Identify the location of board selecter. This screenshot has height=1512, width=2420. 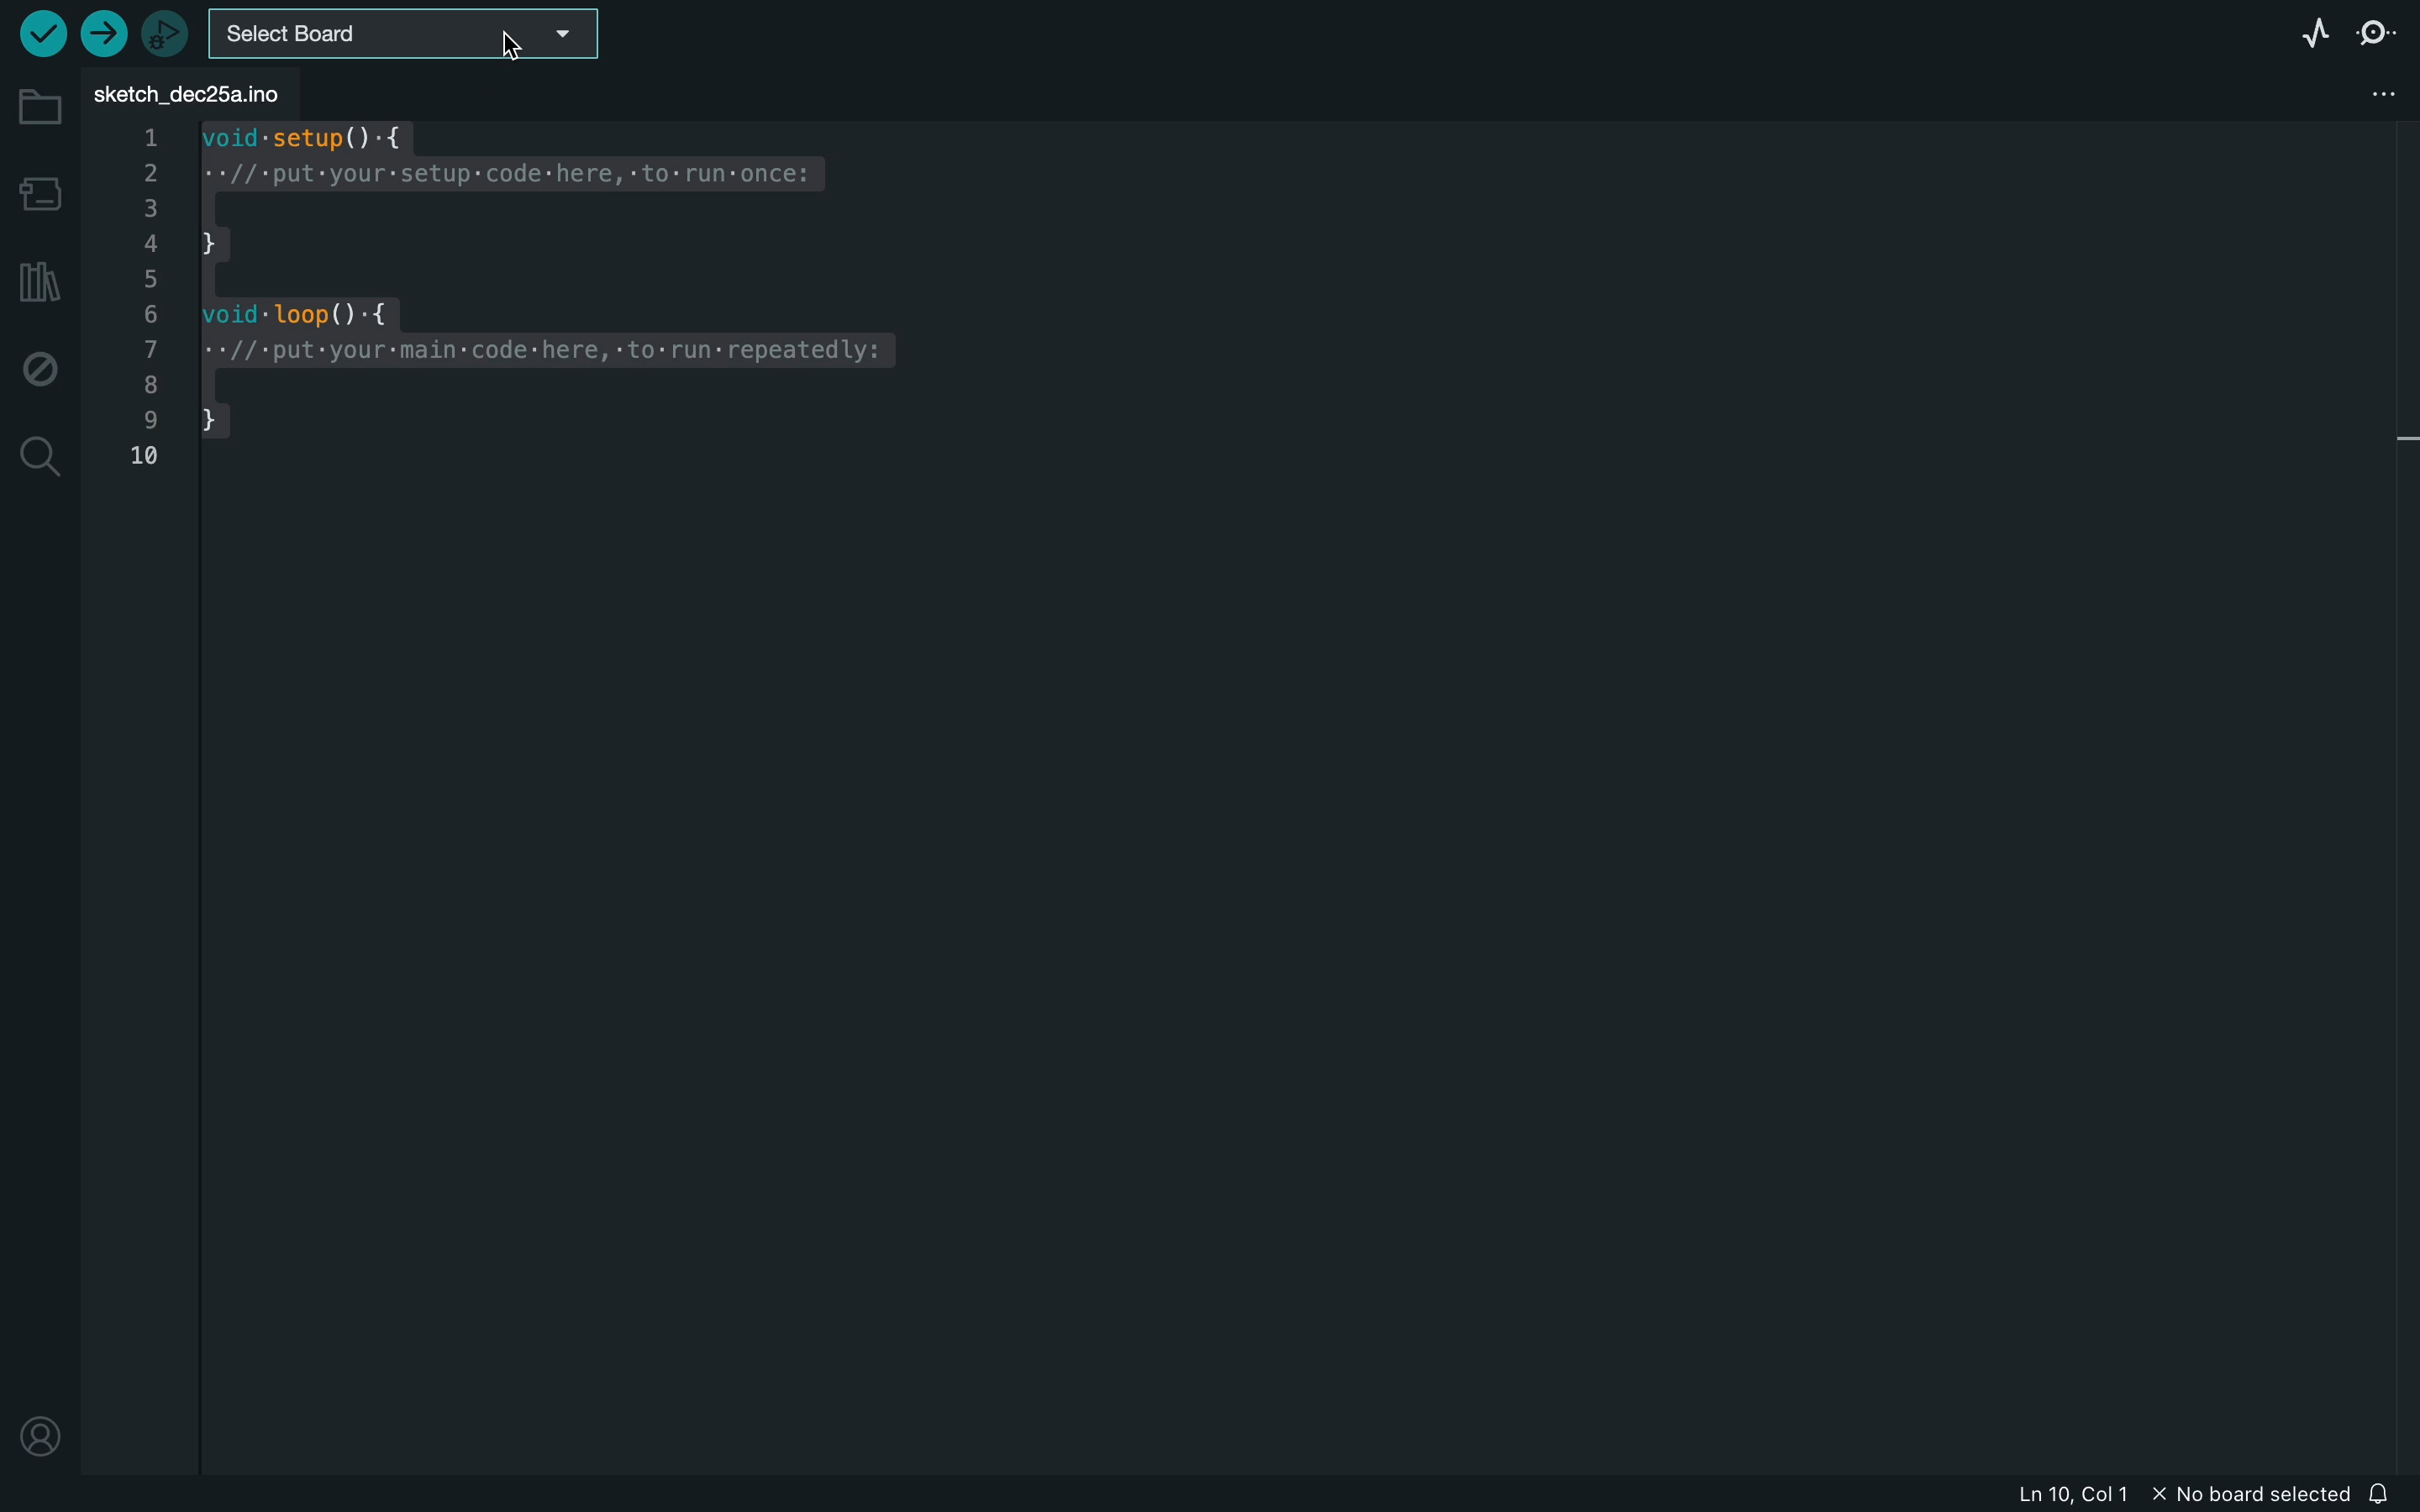
(407, 31).